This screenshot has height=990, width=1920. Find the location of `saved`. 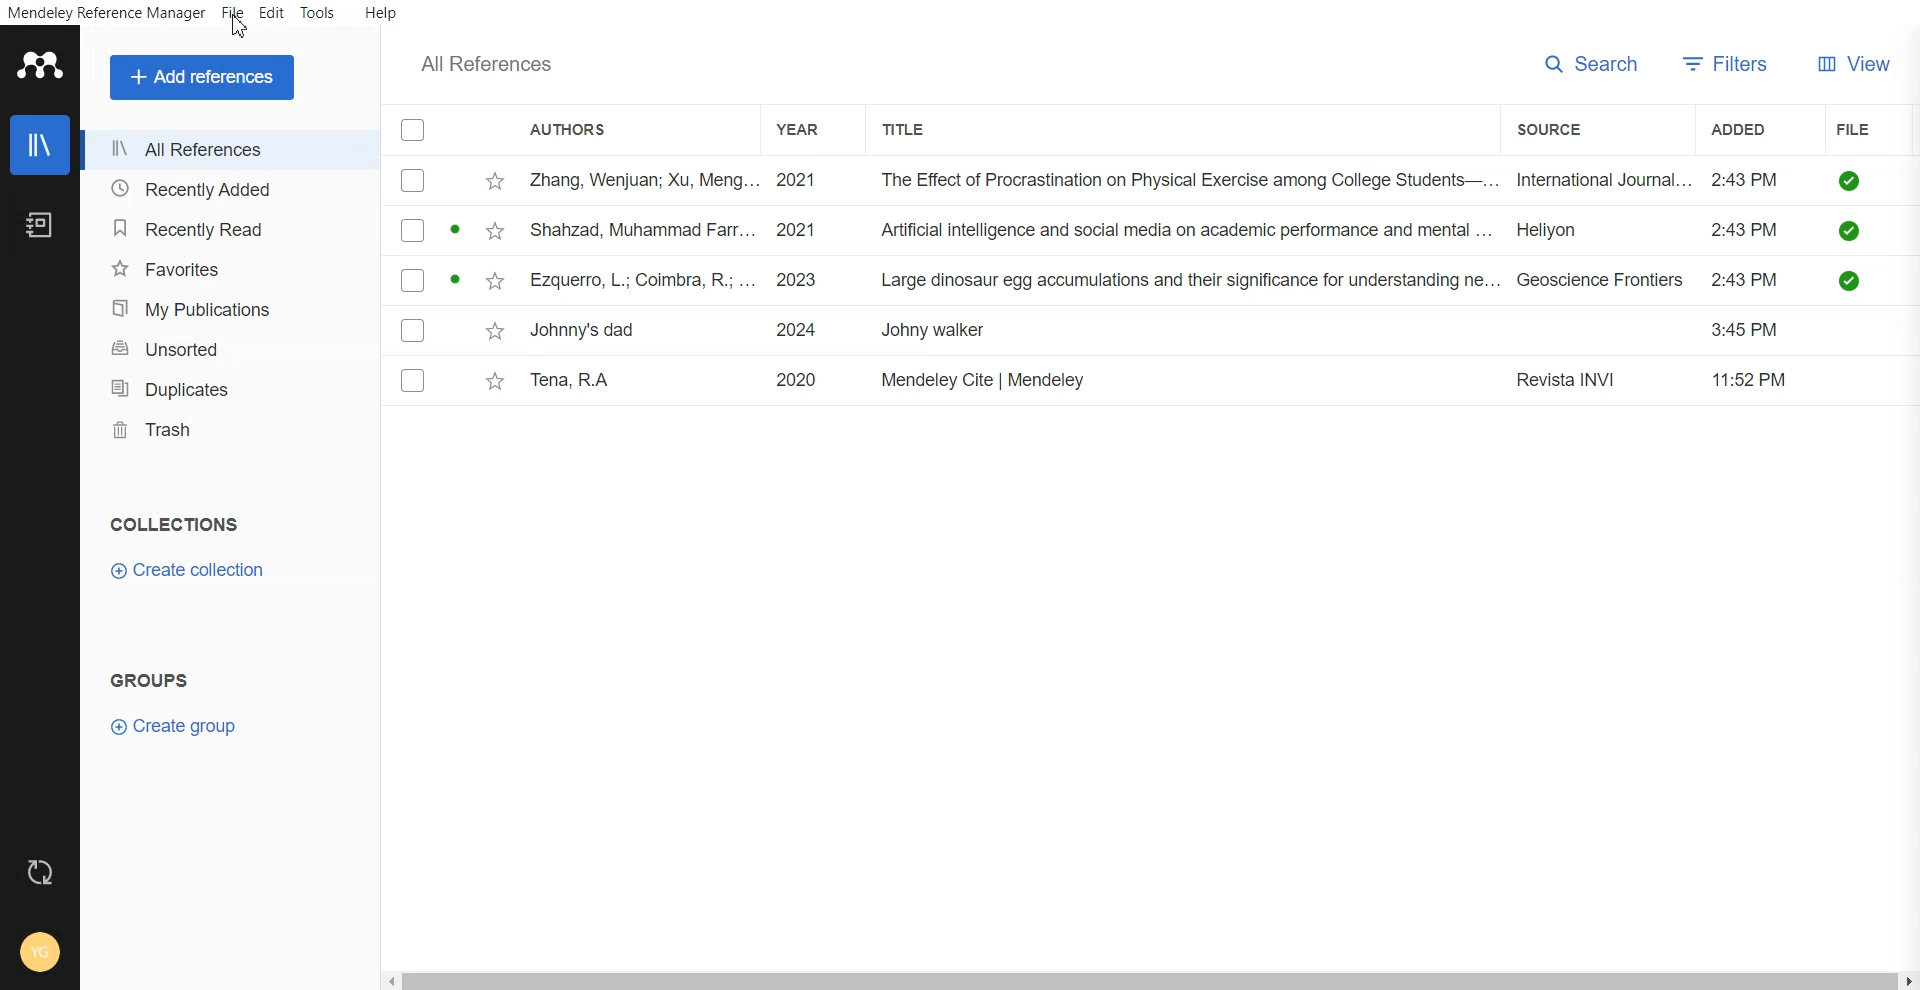

saved is located at coordinates (1852, 230).